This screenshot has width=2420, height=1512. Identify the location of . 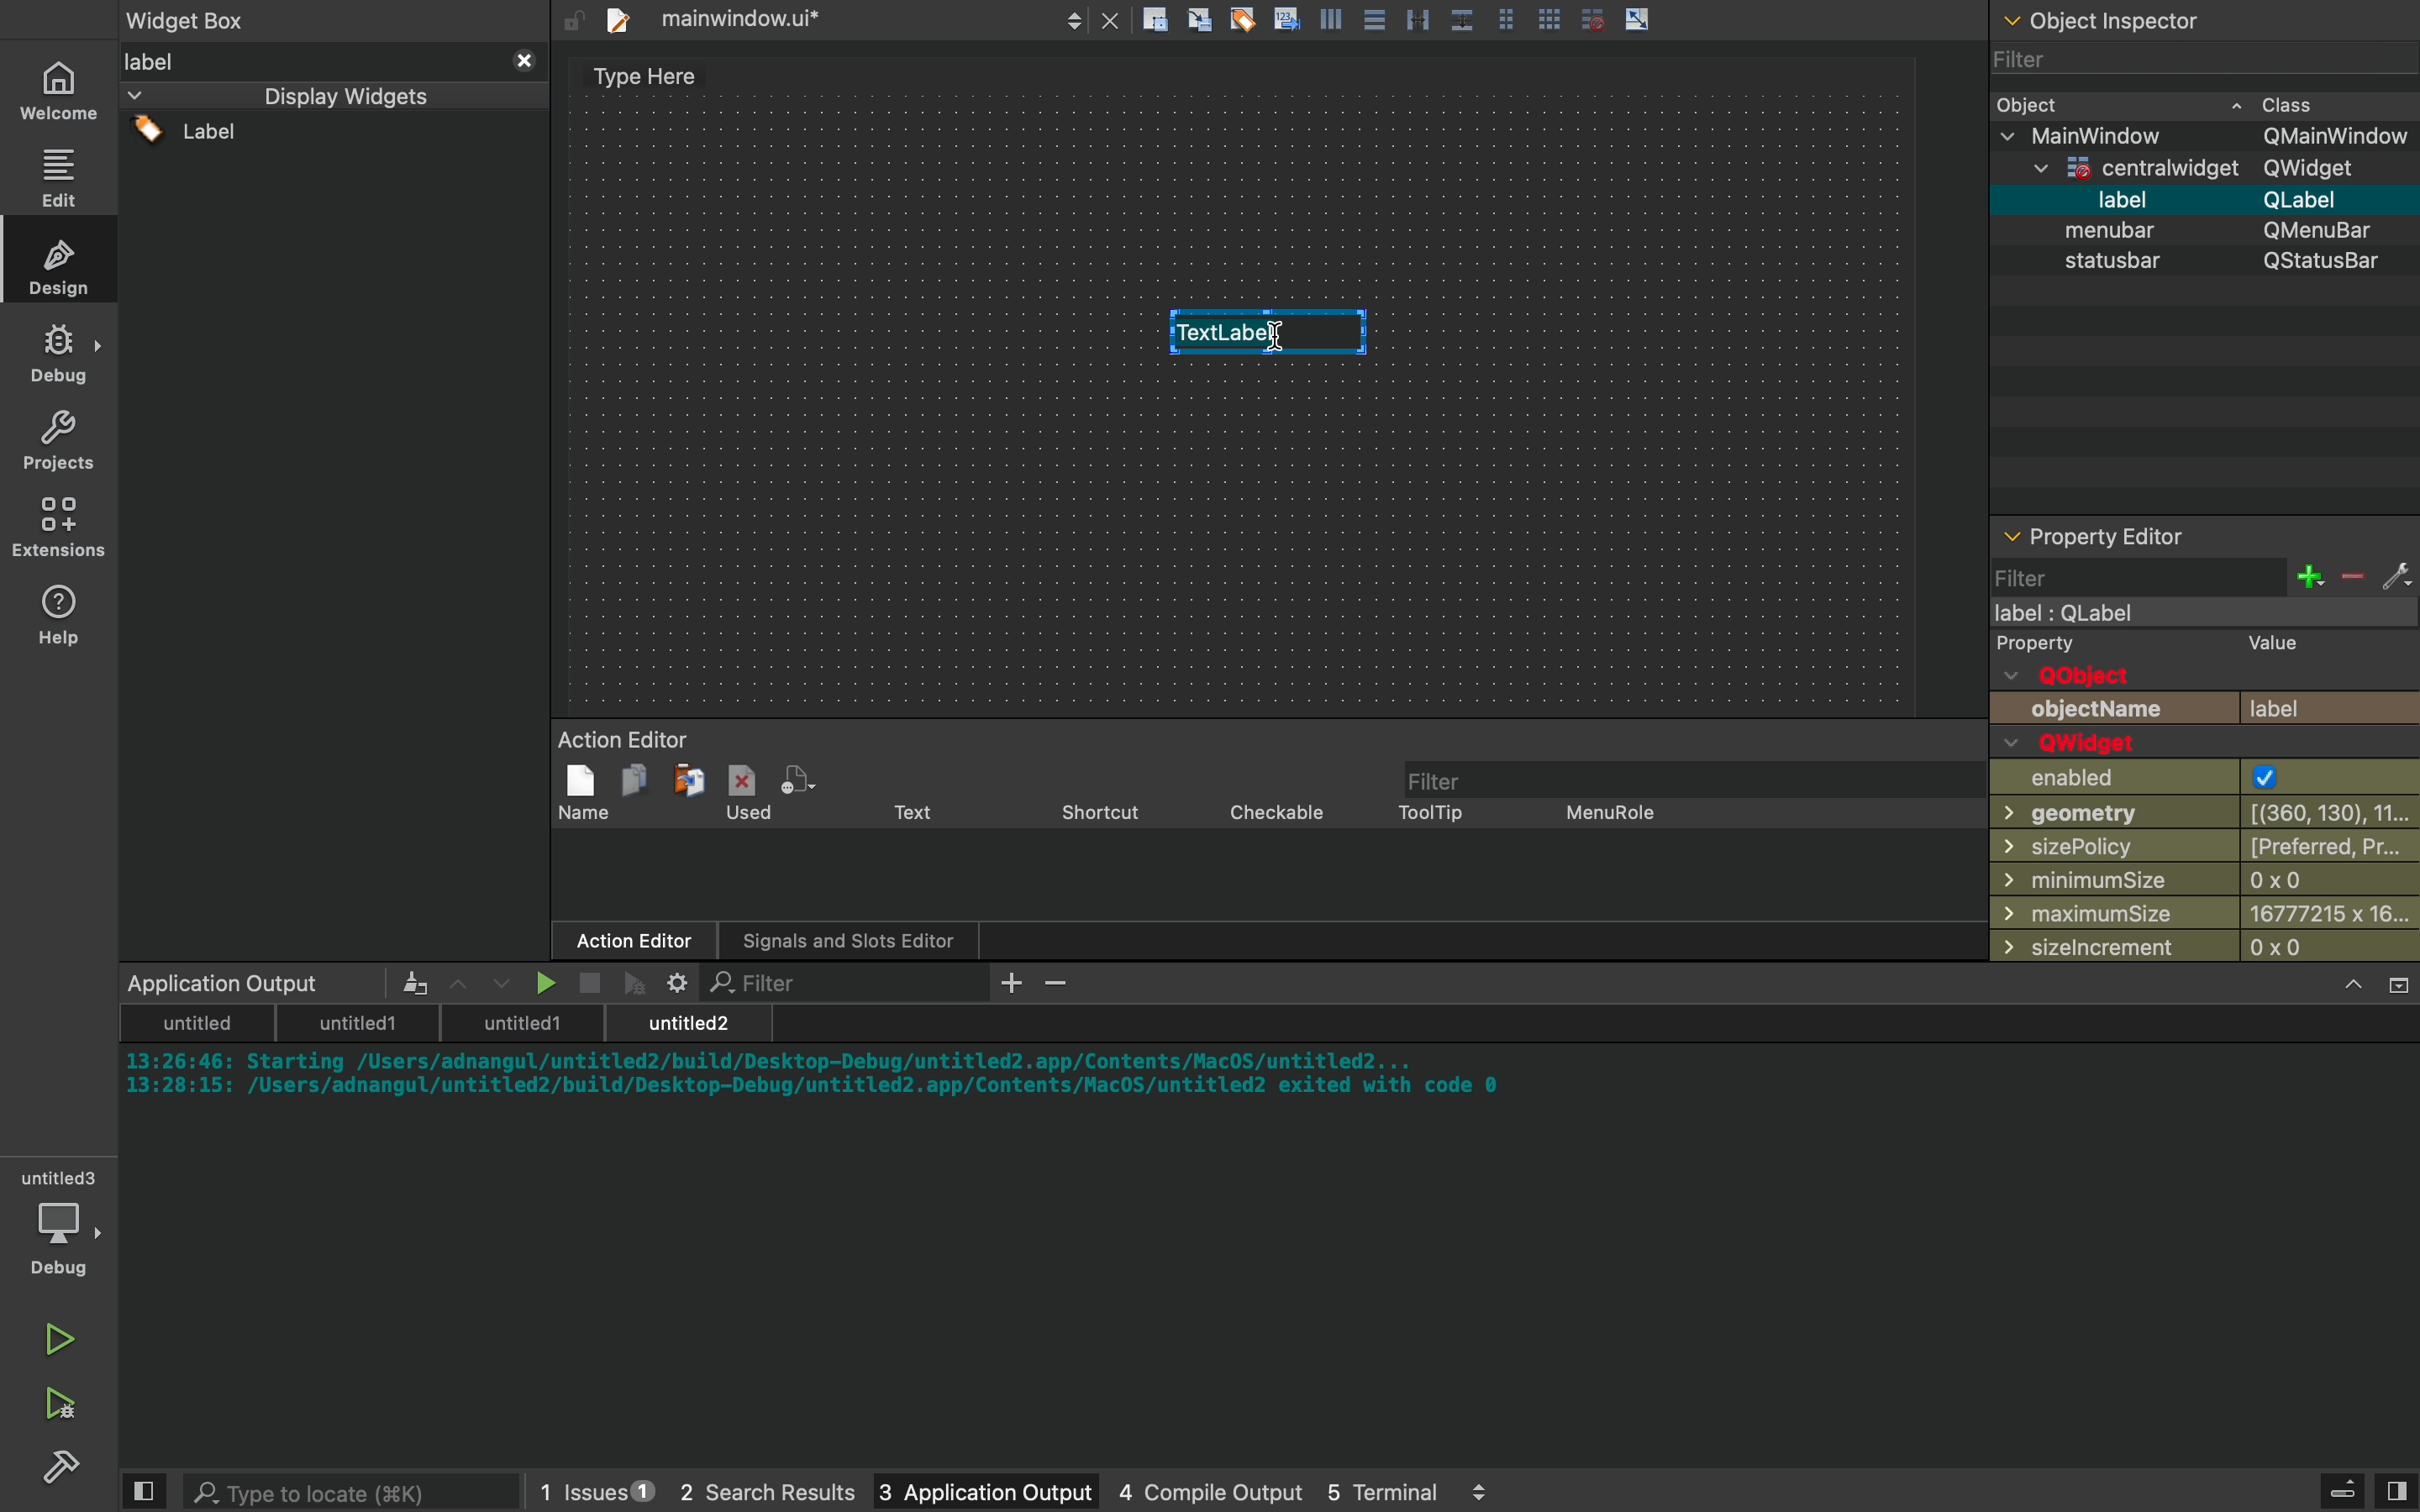
(2130, 19).